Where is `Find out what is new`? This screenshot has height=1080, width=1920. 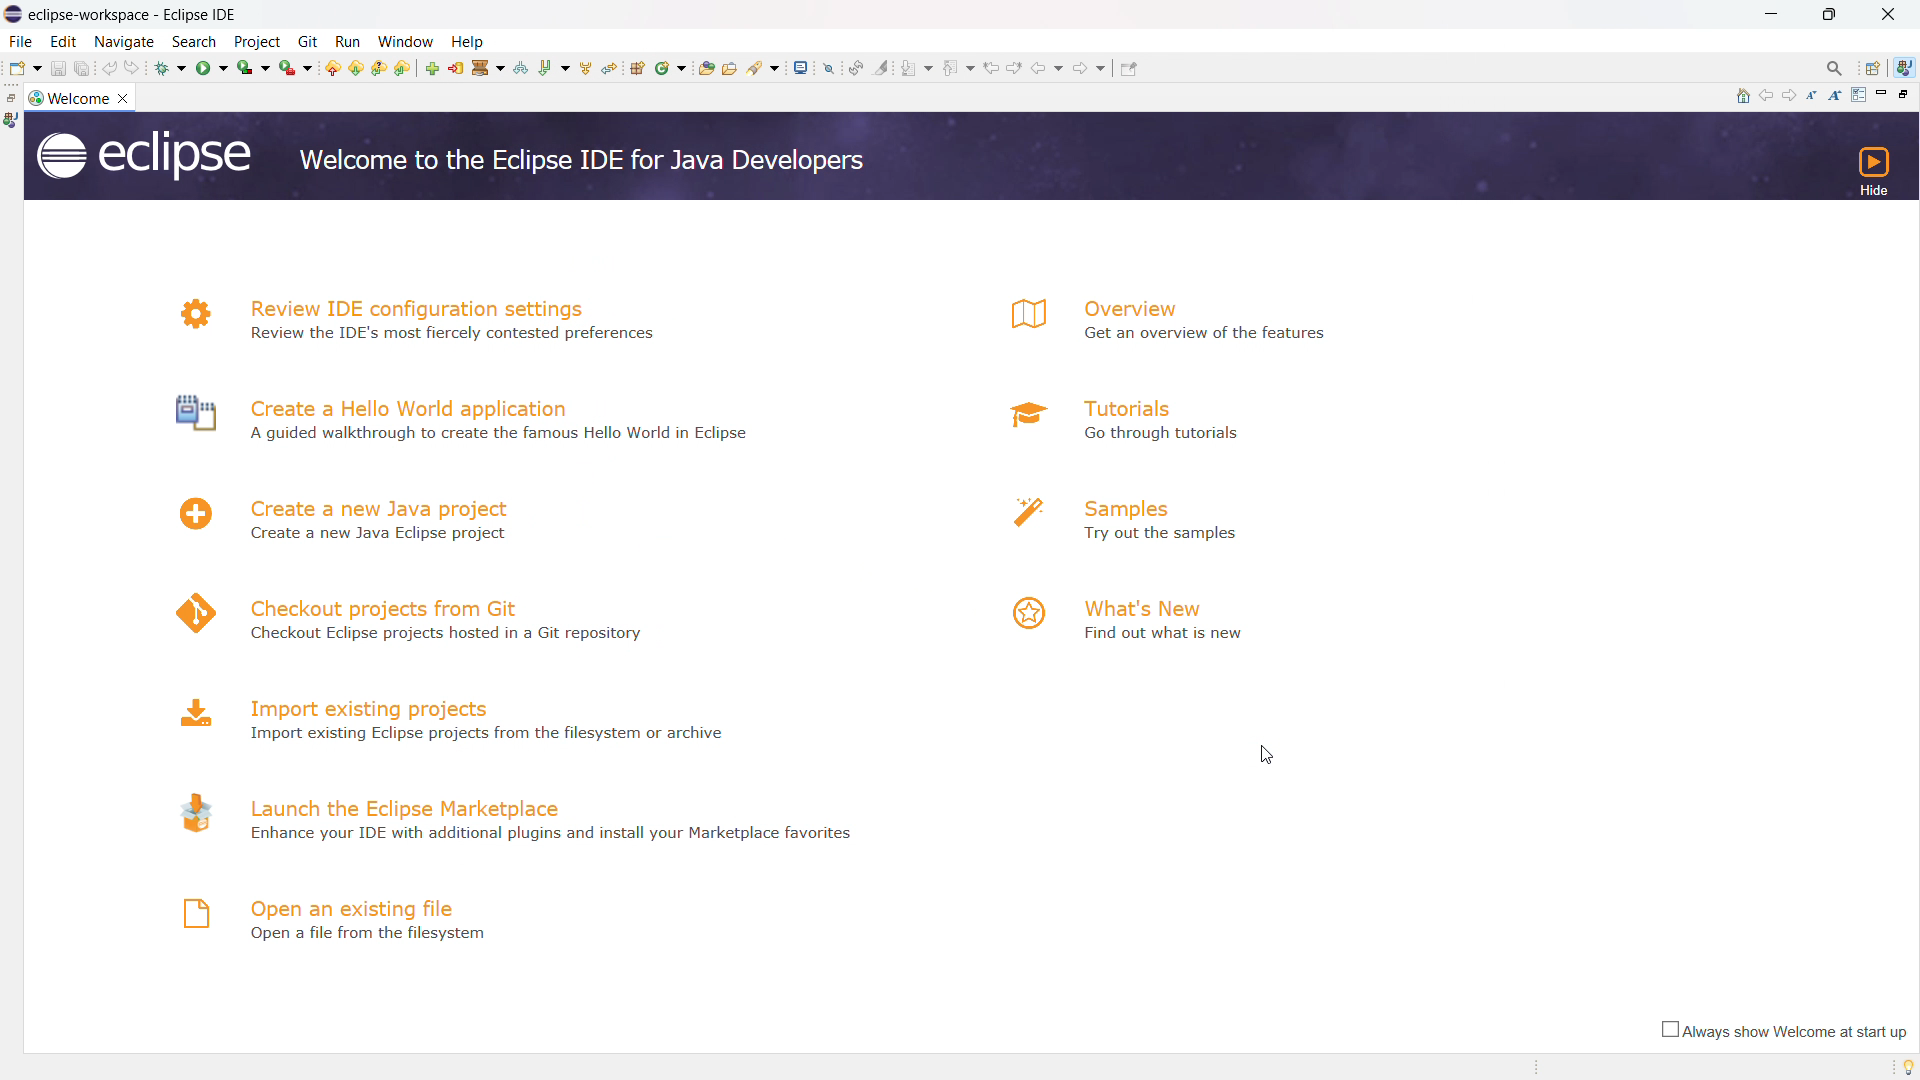
Find out what is new is located at coordinates (1166, 633).